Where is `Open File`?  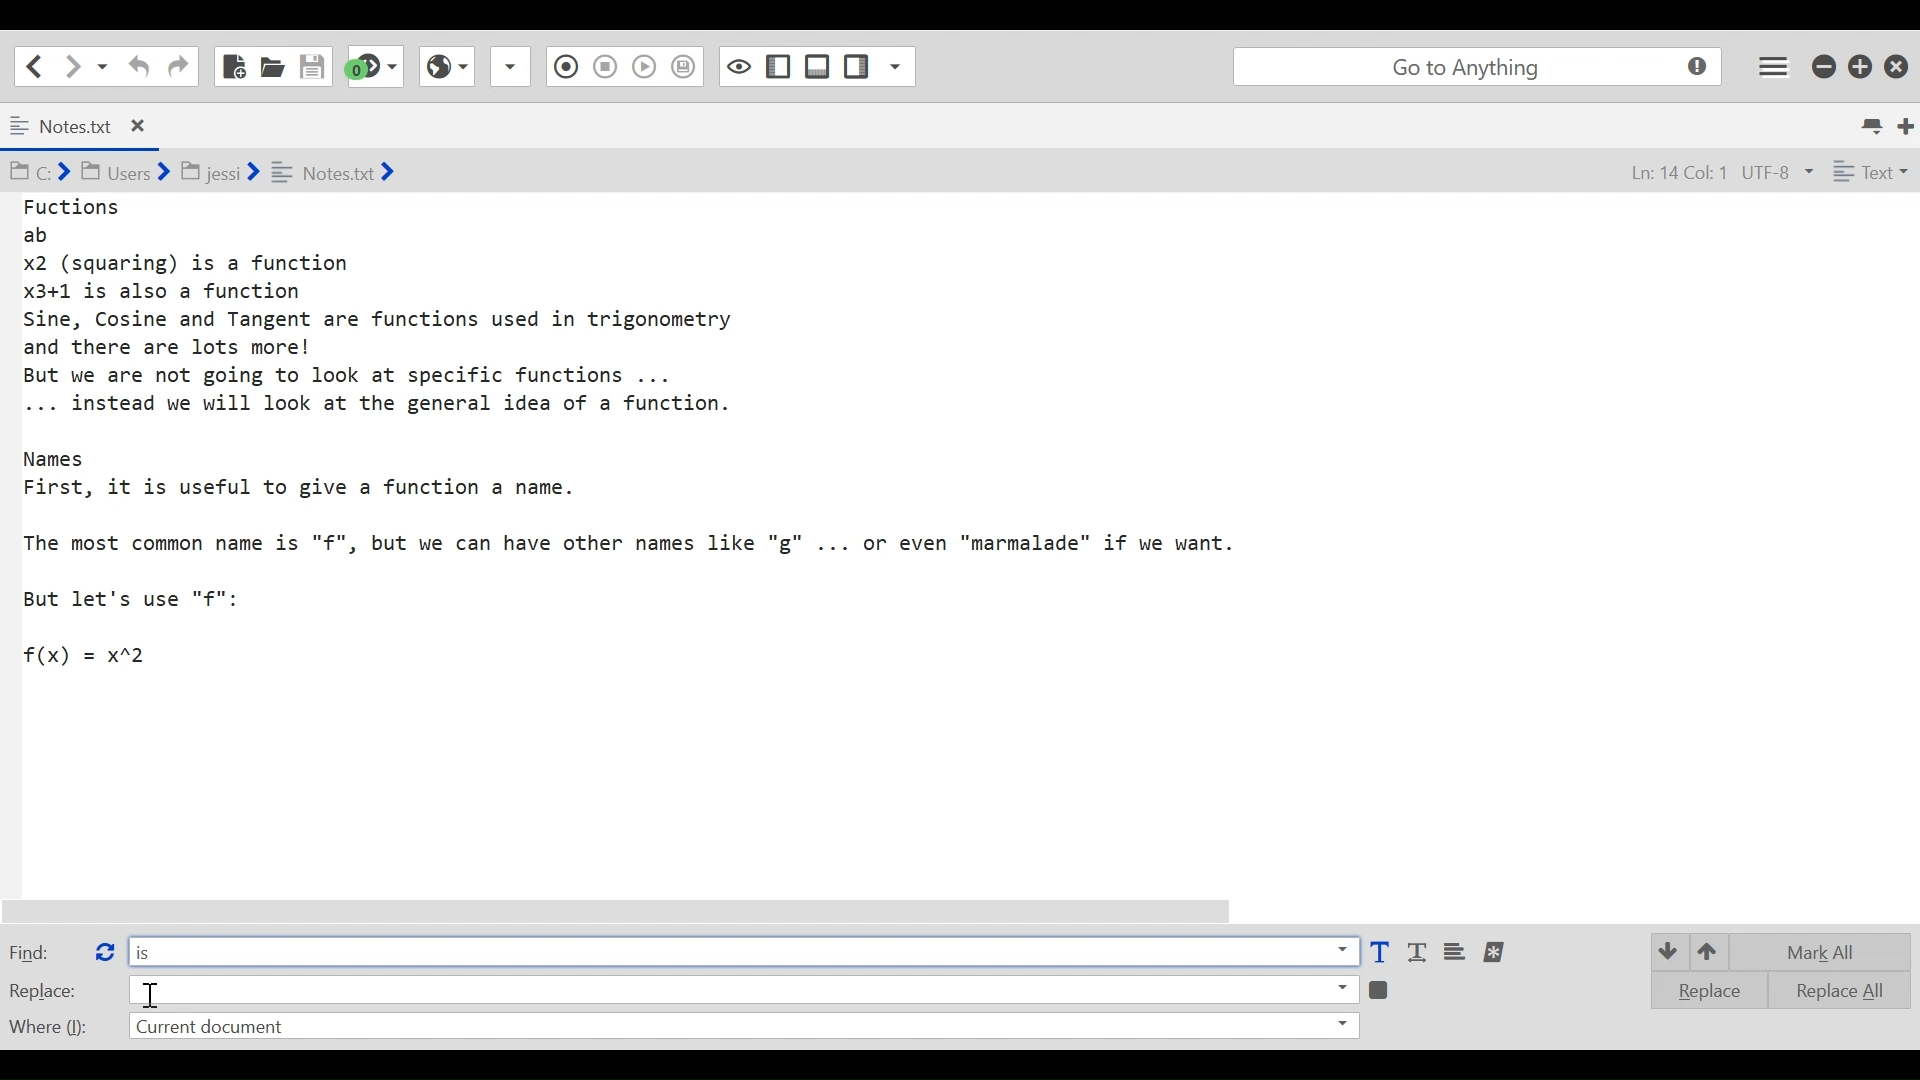 Open File is located at coordinates (272, 66).